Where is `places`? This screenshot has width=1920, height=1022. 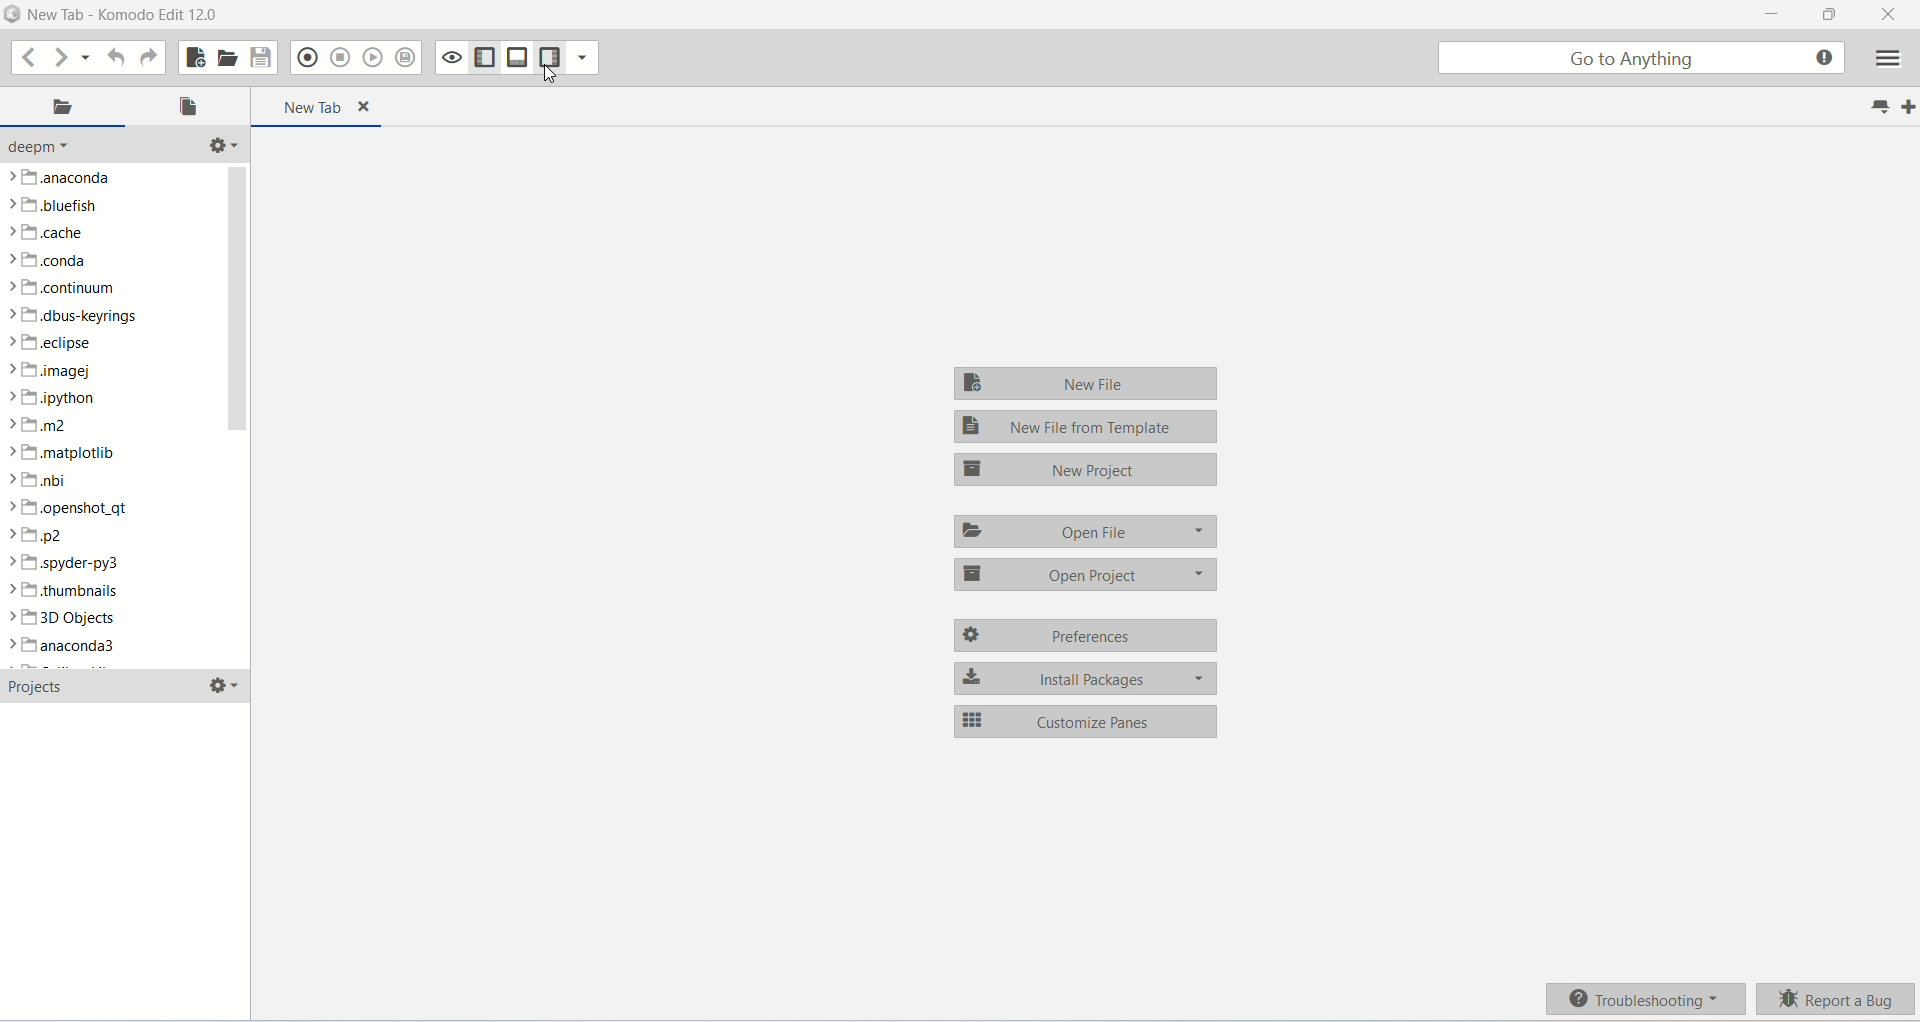 places is located at coordinates (64, 109).